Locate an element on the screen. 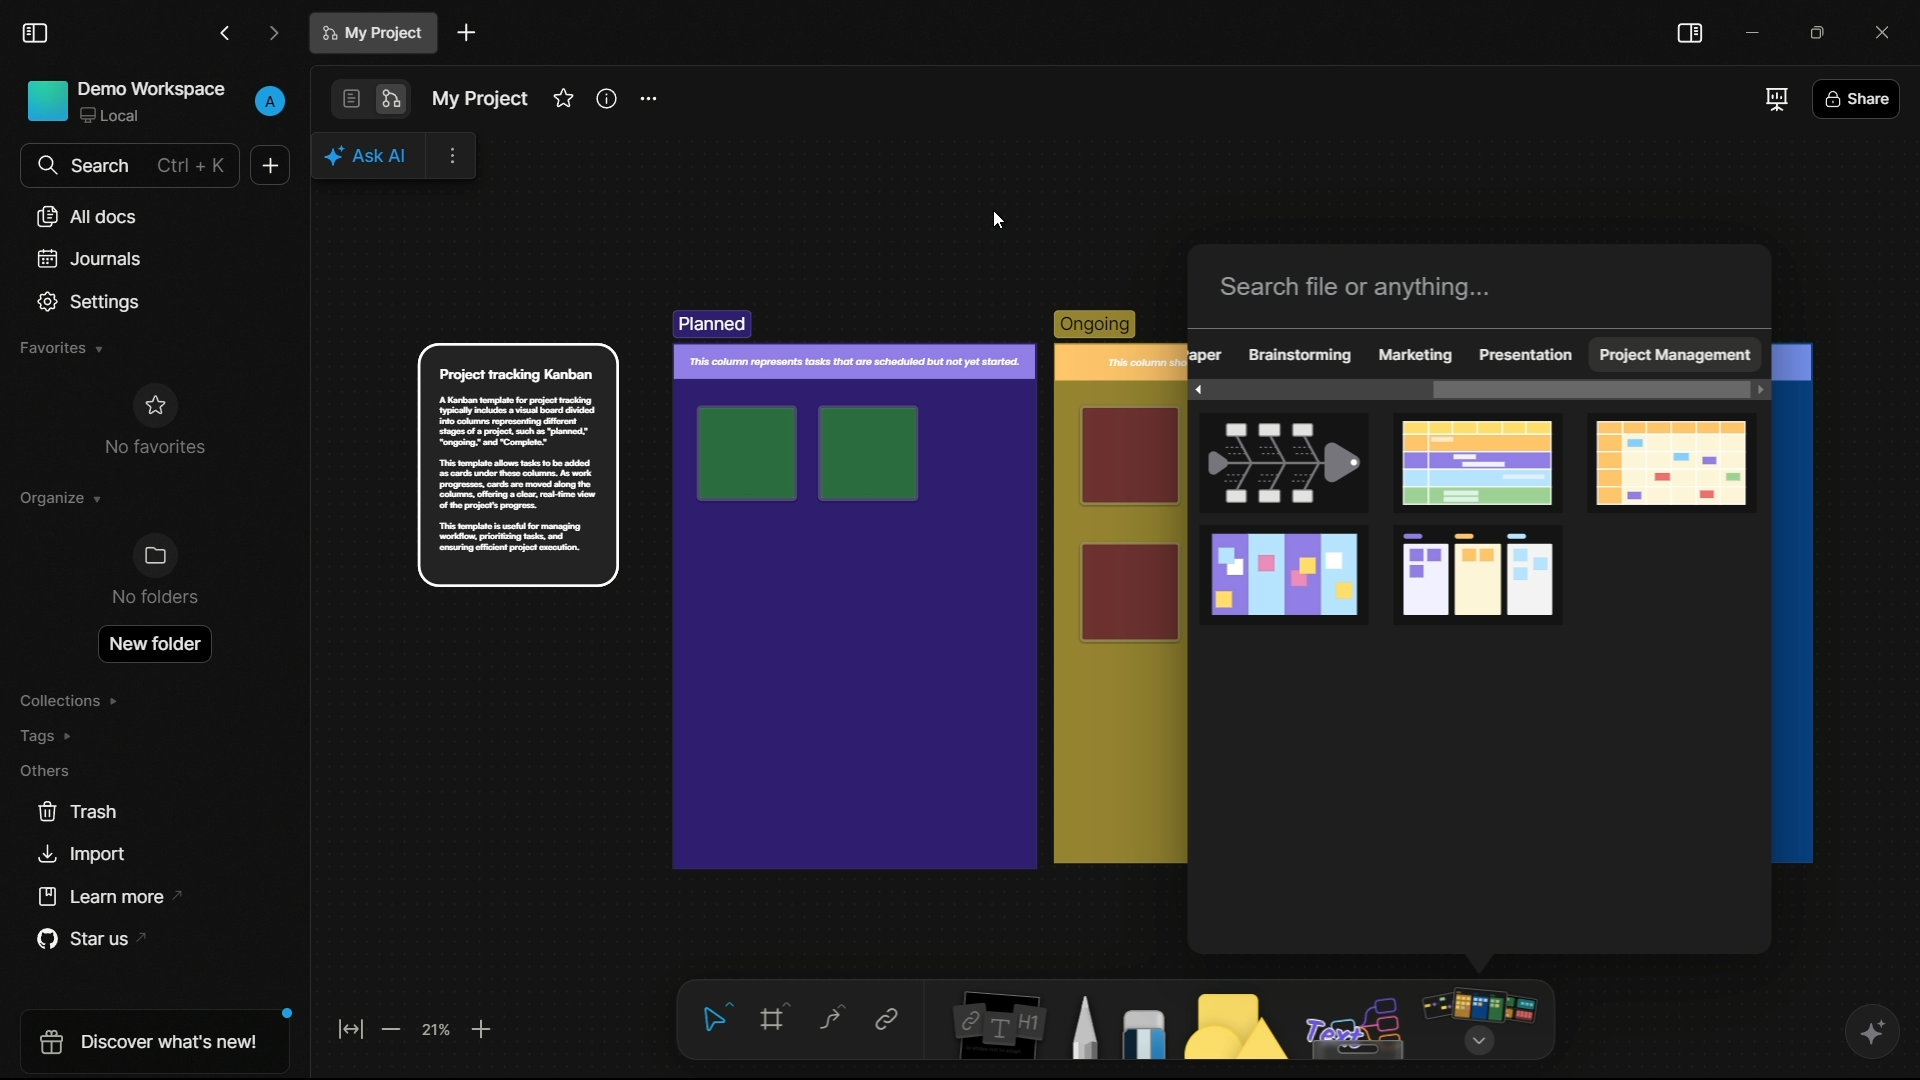  maximize or restore is located at coordinates (1825, 32).